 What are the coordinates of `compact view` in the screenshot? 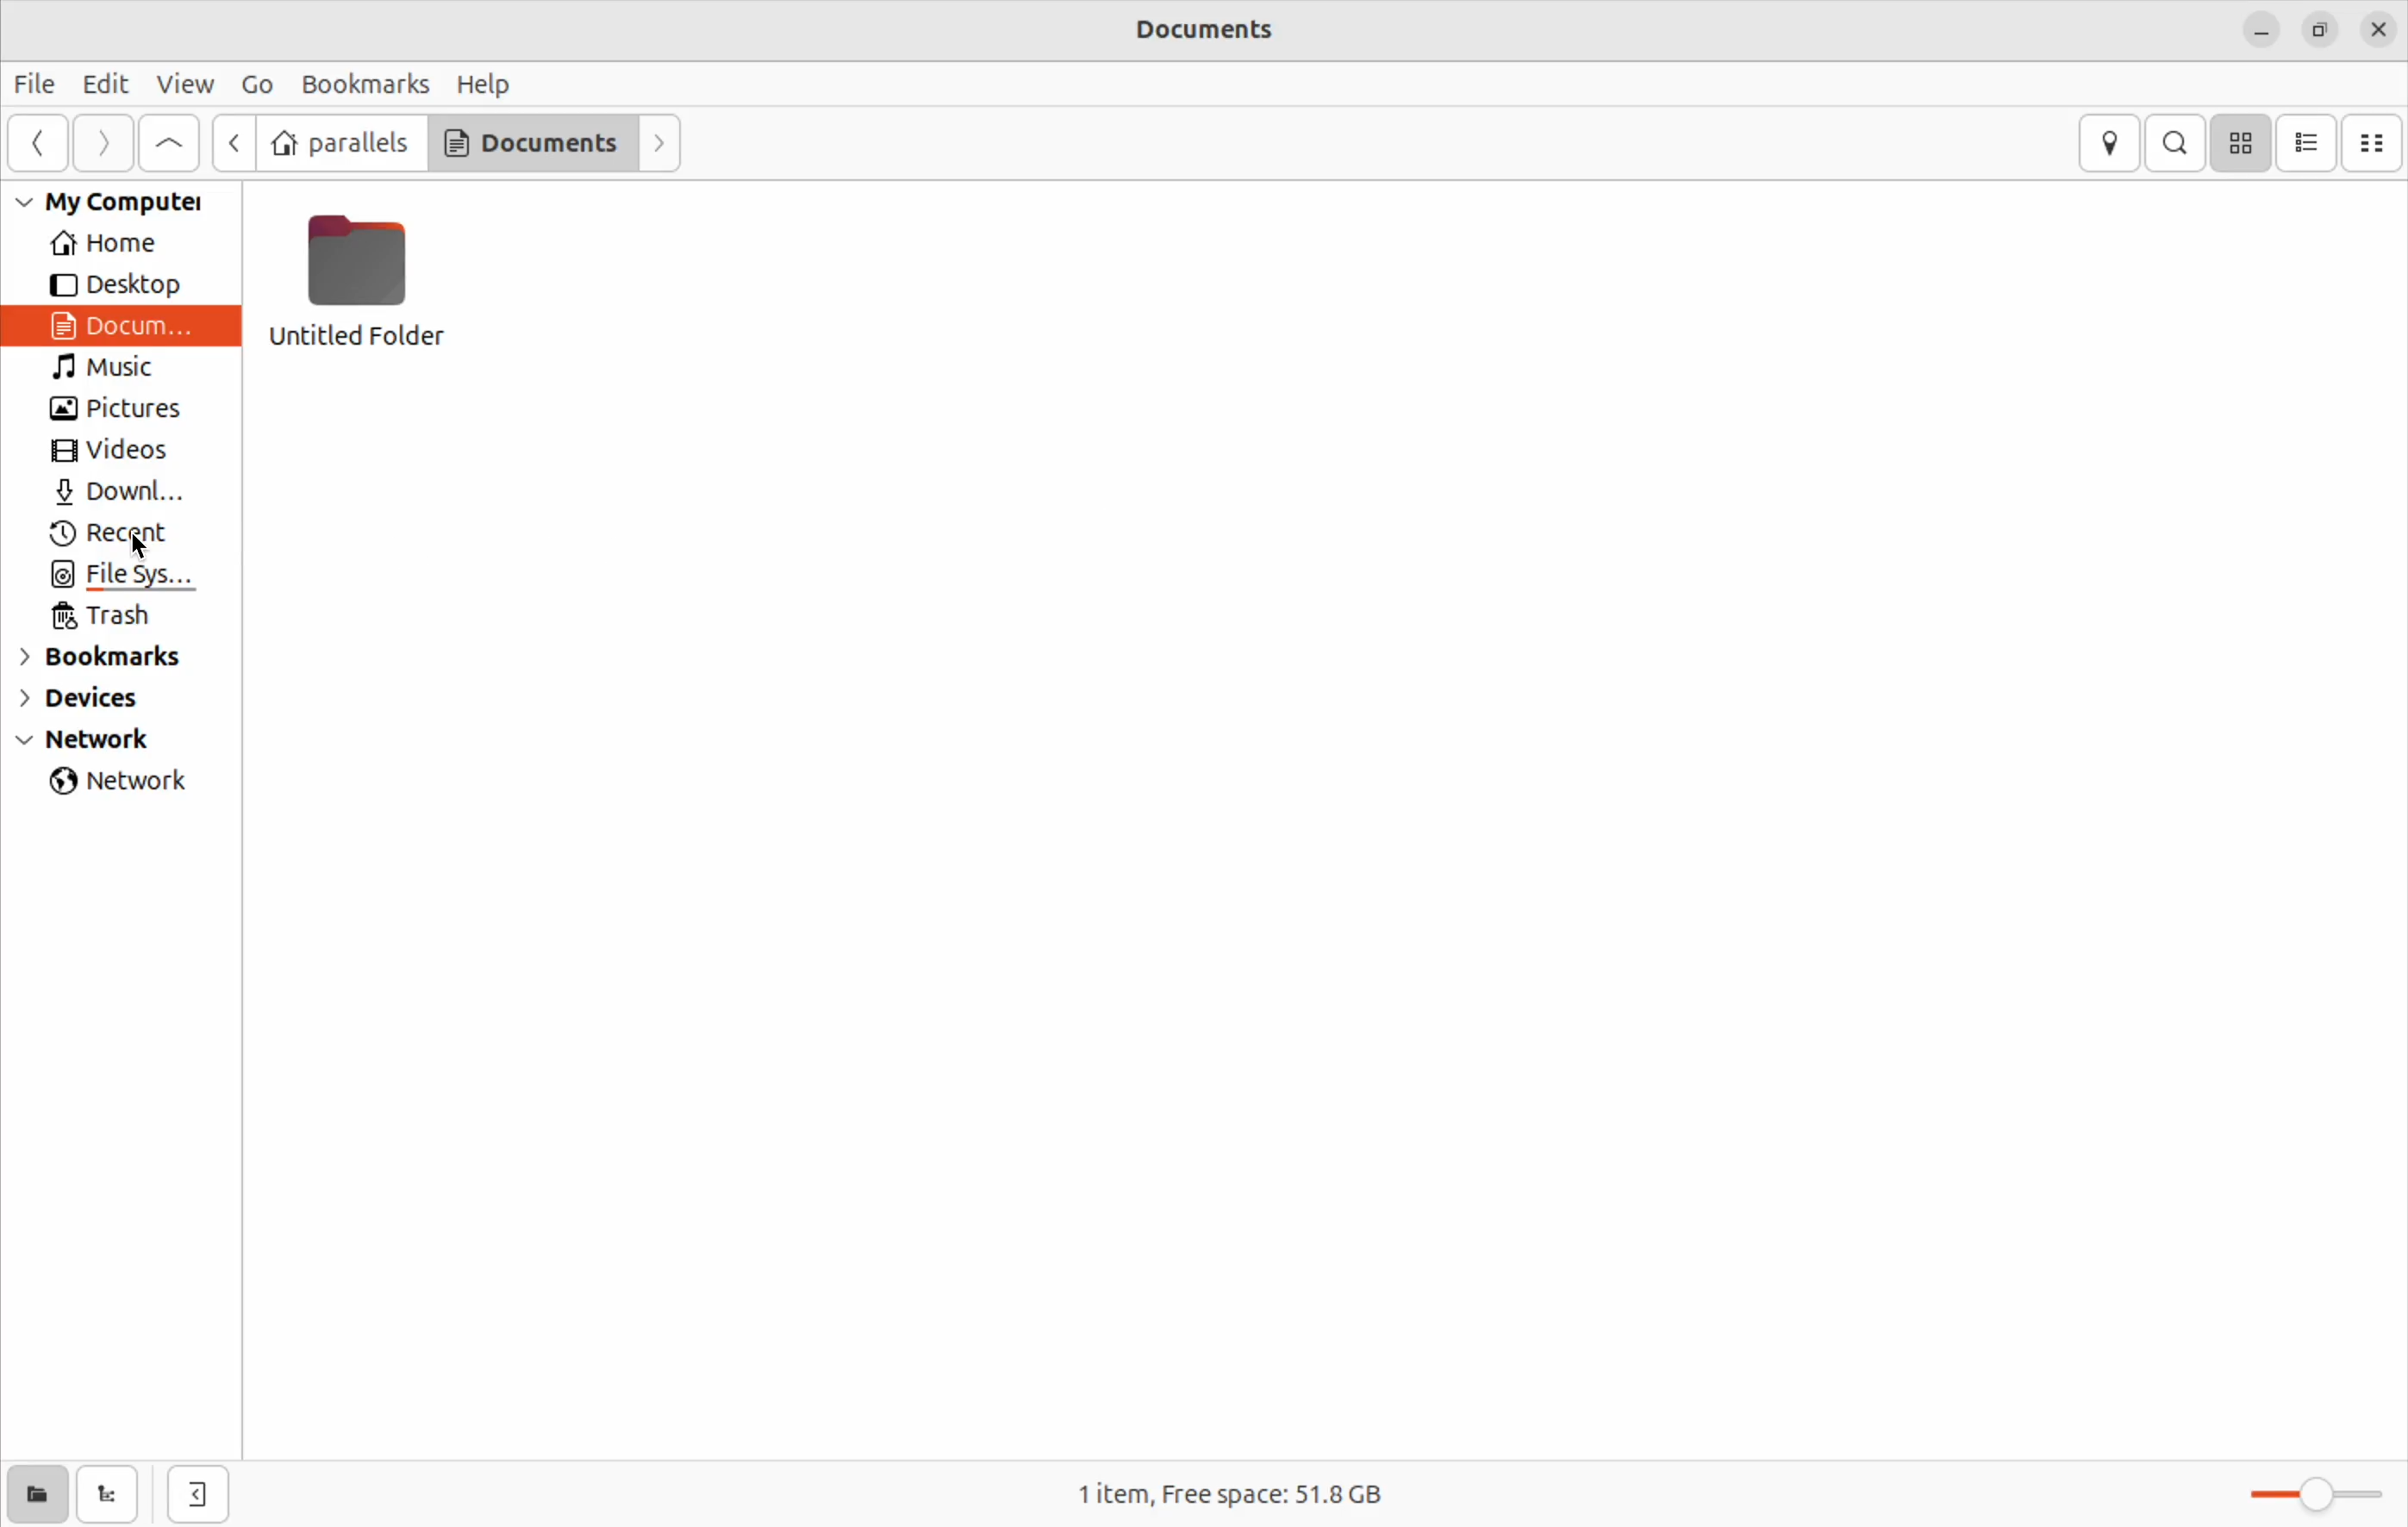 It's located at (2372, 143).